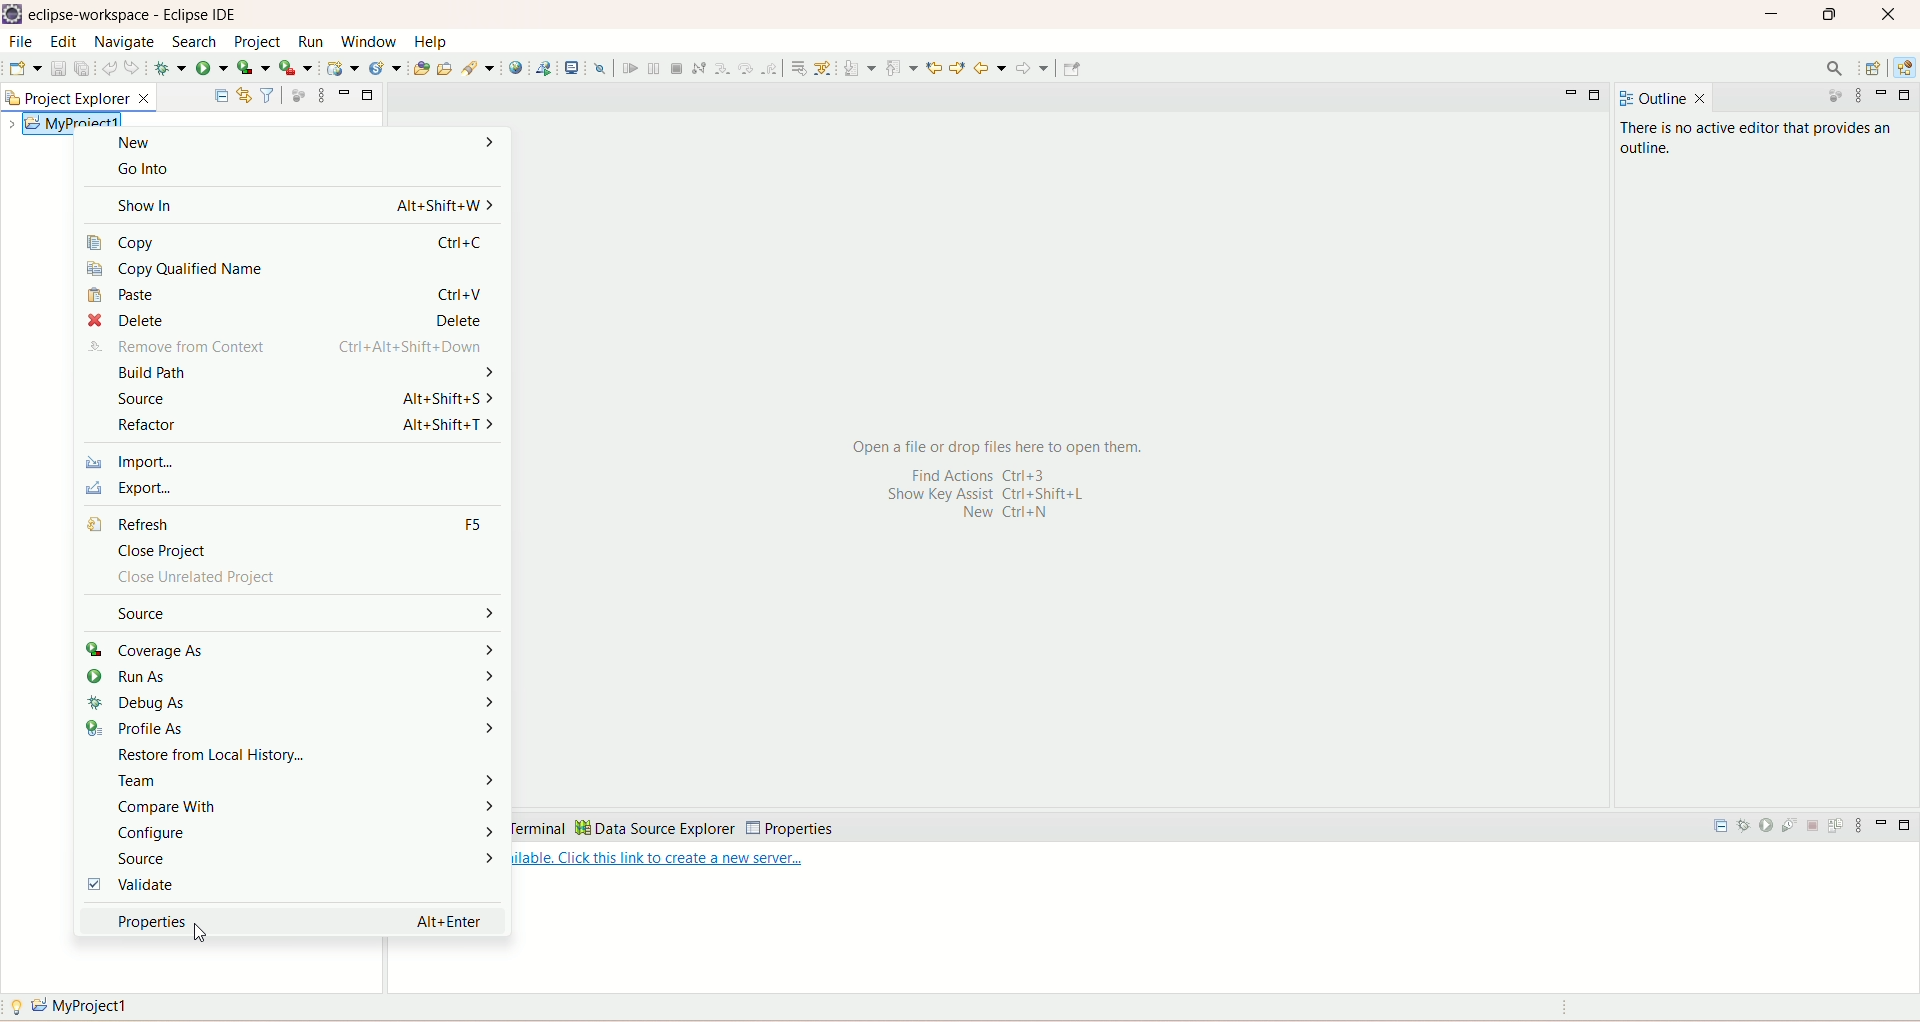 The width and height of the screenshot is (1920, 1022). I want to click on minimize, so click(1880, 829).